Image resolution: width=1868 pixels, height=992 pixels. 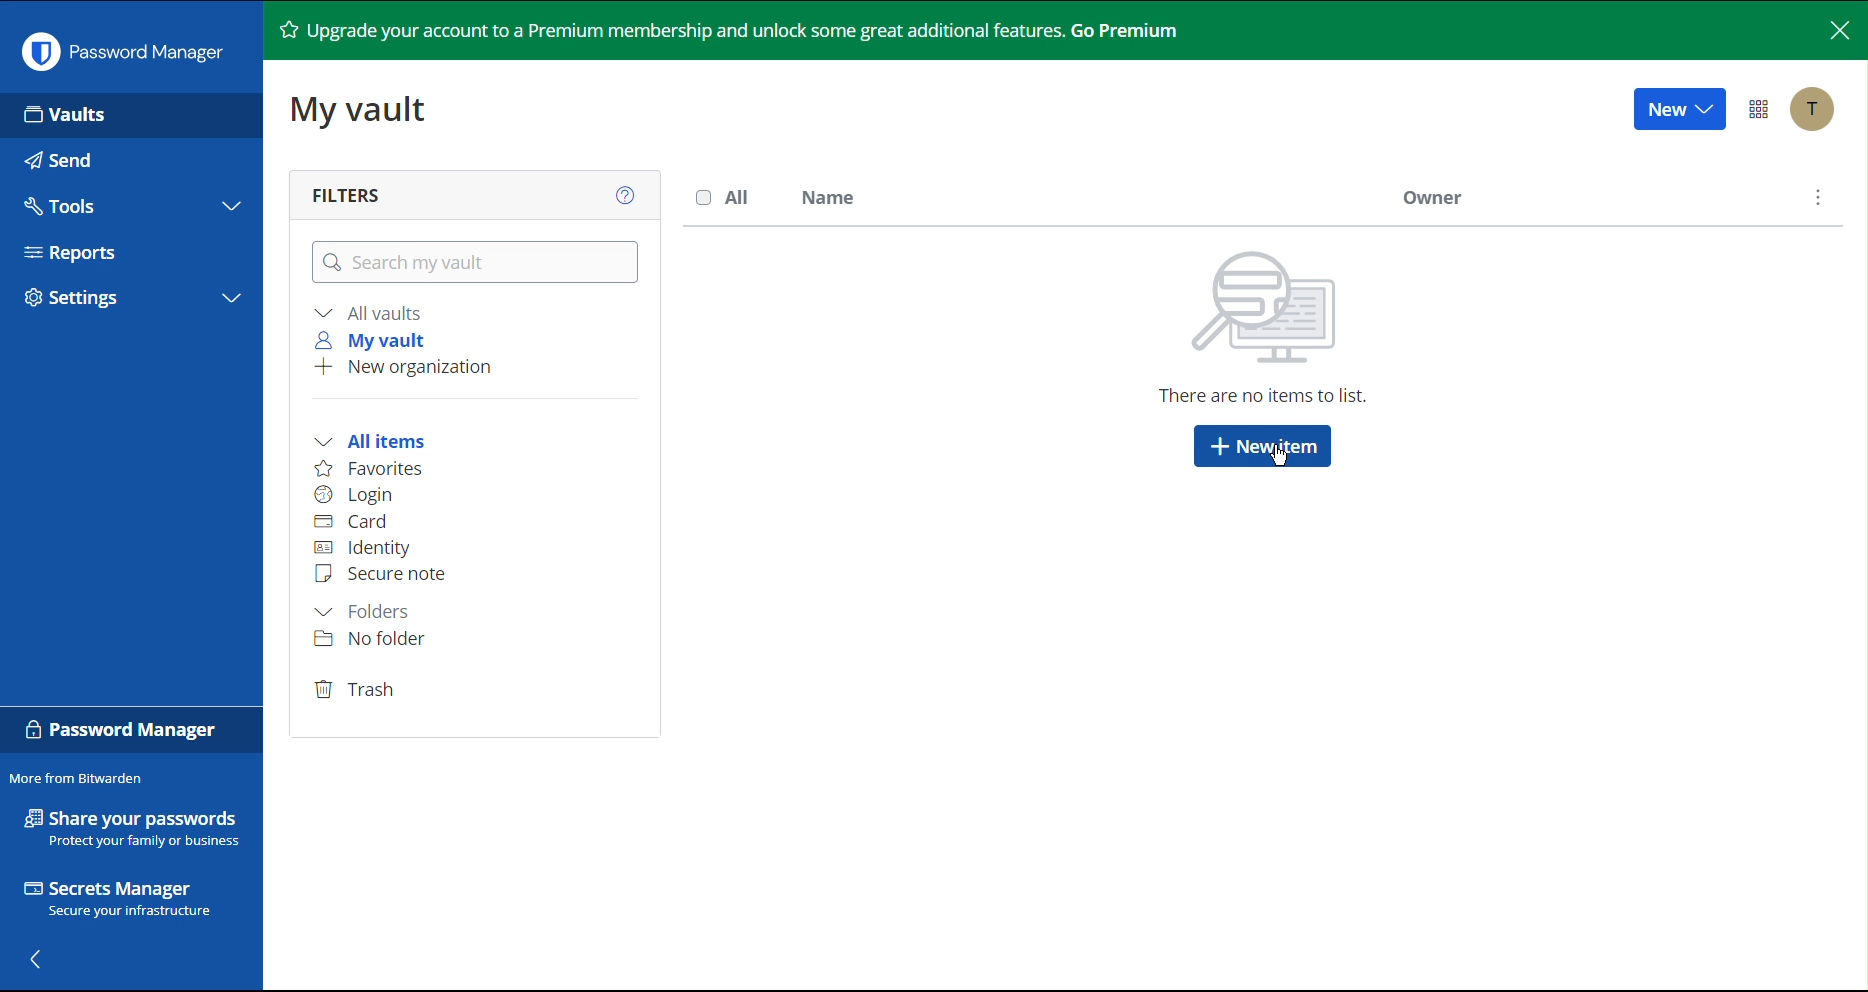 I want to click on Card, so click(x=351, y=521).